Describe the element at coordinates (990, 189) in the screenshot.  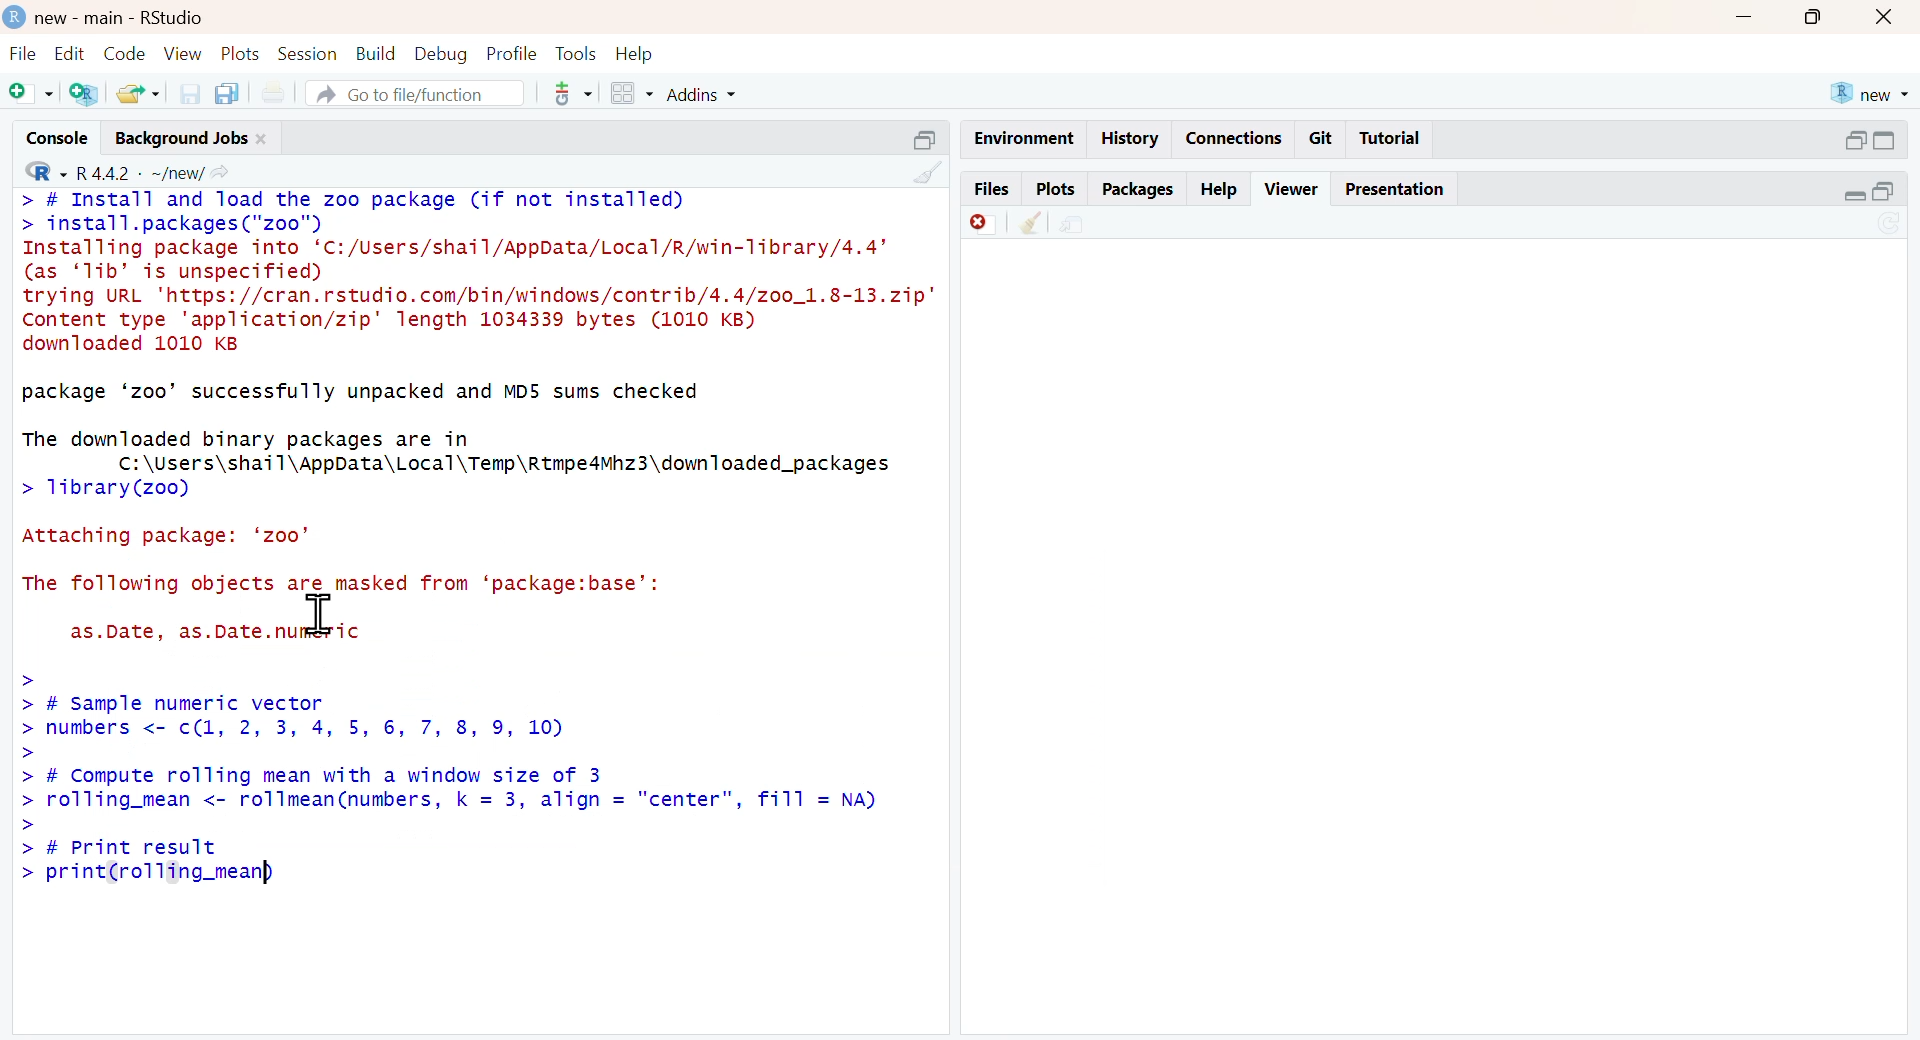
I see `files` at that location.